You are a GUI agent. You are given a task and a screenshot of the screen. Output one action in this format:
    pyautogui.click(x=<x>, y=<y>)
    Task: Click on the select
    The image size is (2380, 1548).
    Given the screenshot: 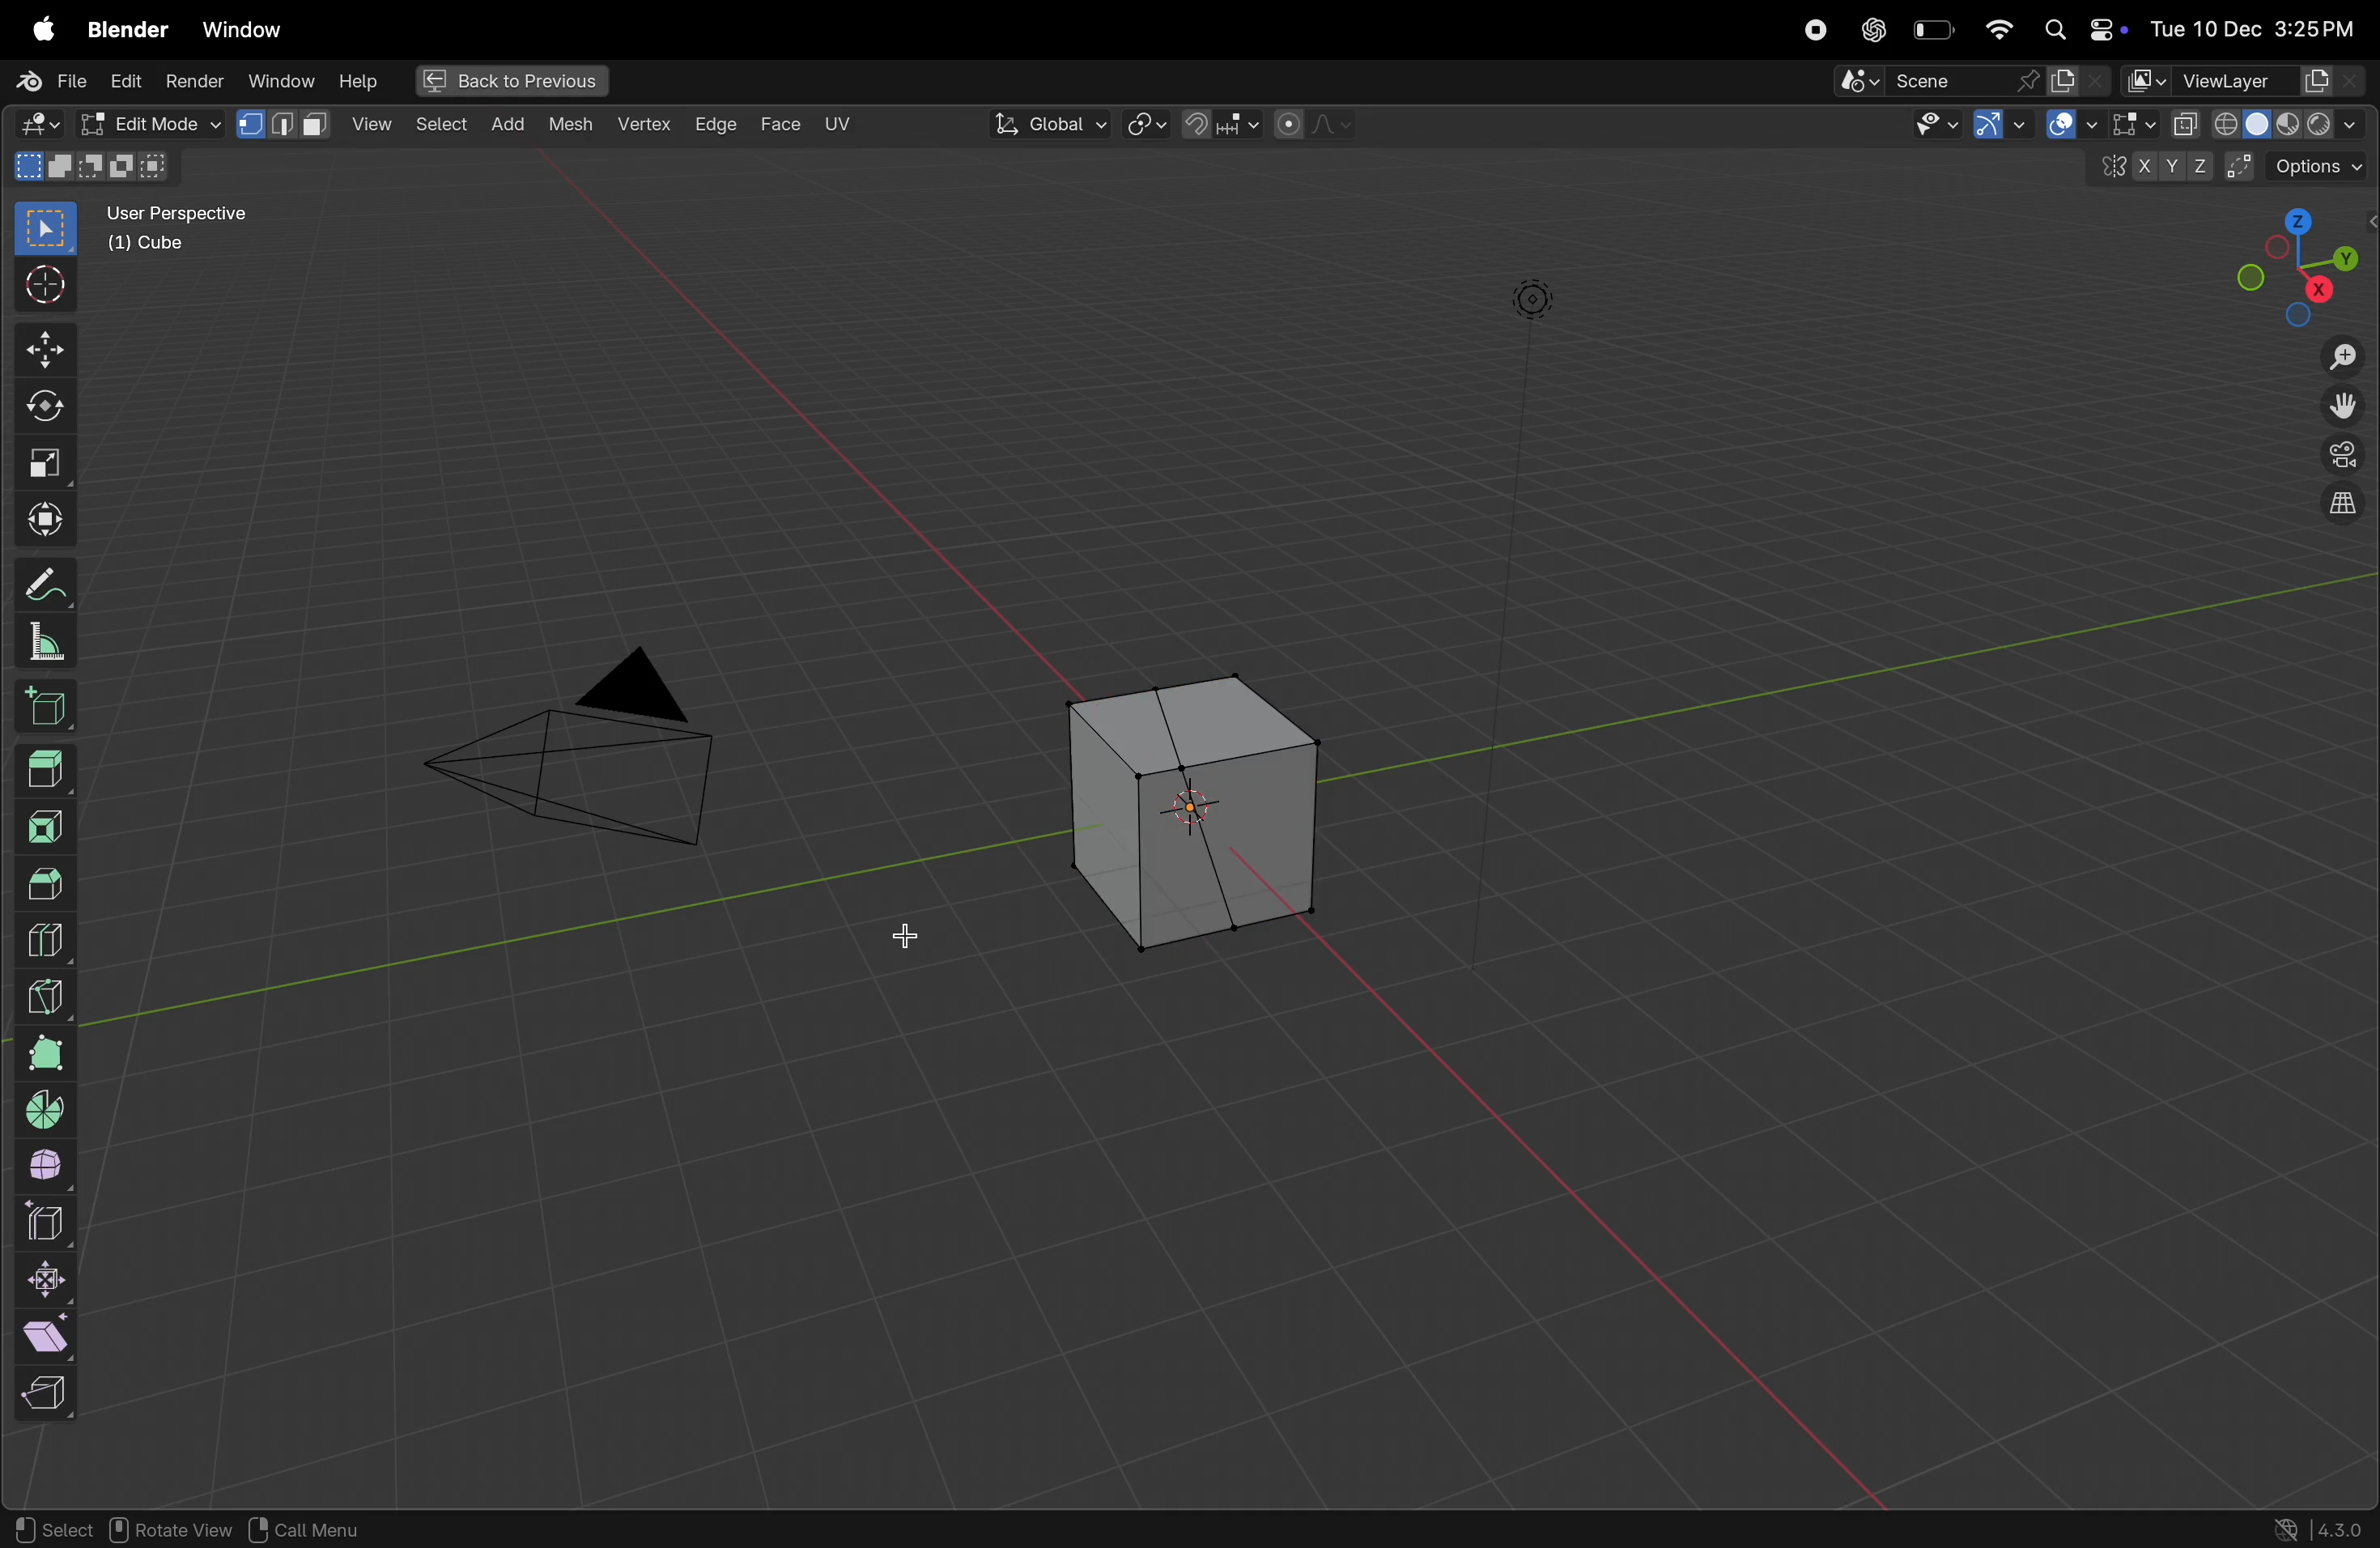 What is the action you would take?
    pyautogui.click(x=51, y=1524)
    